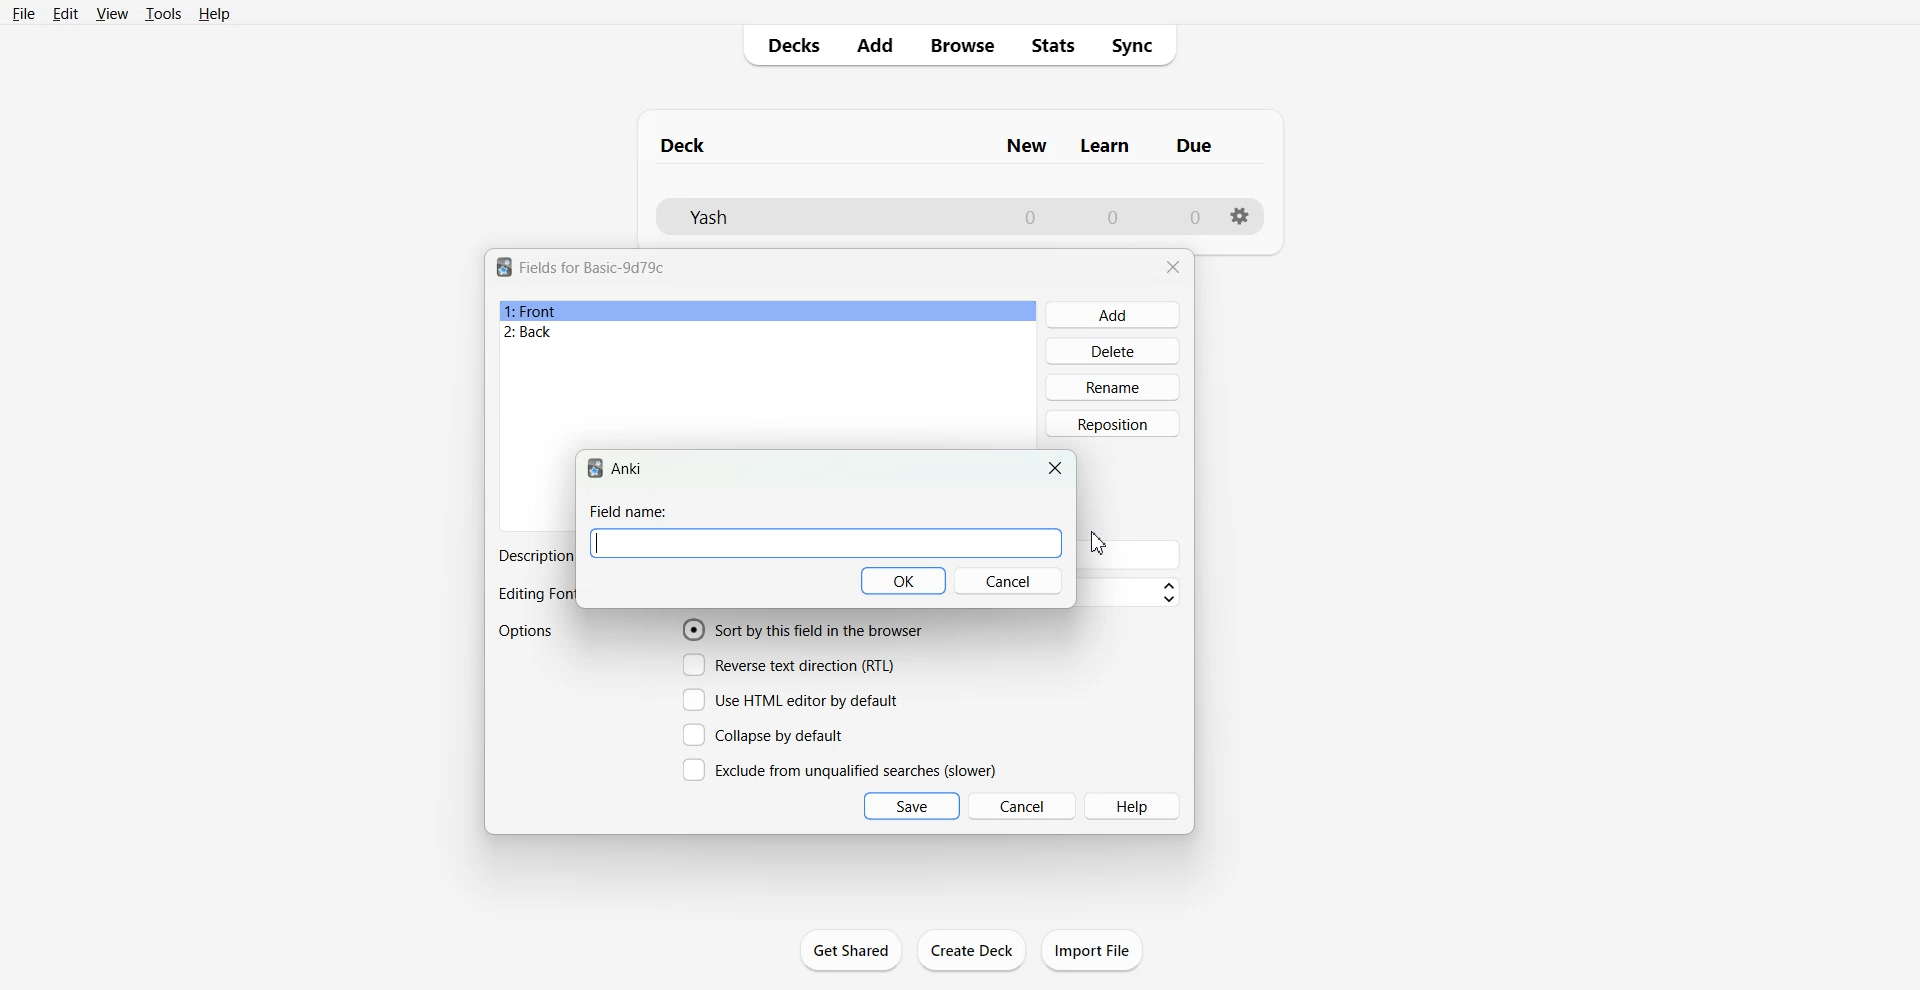 The height and width of the screenshot is (990, 1920). What do you see at coordinates (528, 631) in the screenshot?
I see `Options` at bounding box center [528, 631].